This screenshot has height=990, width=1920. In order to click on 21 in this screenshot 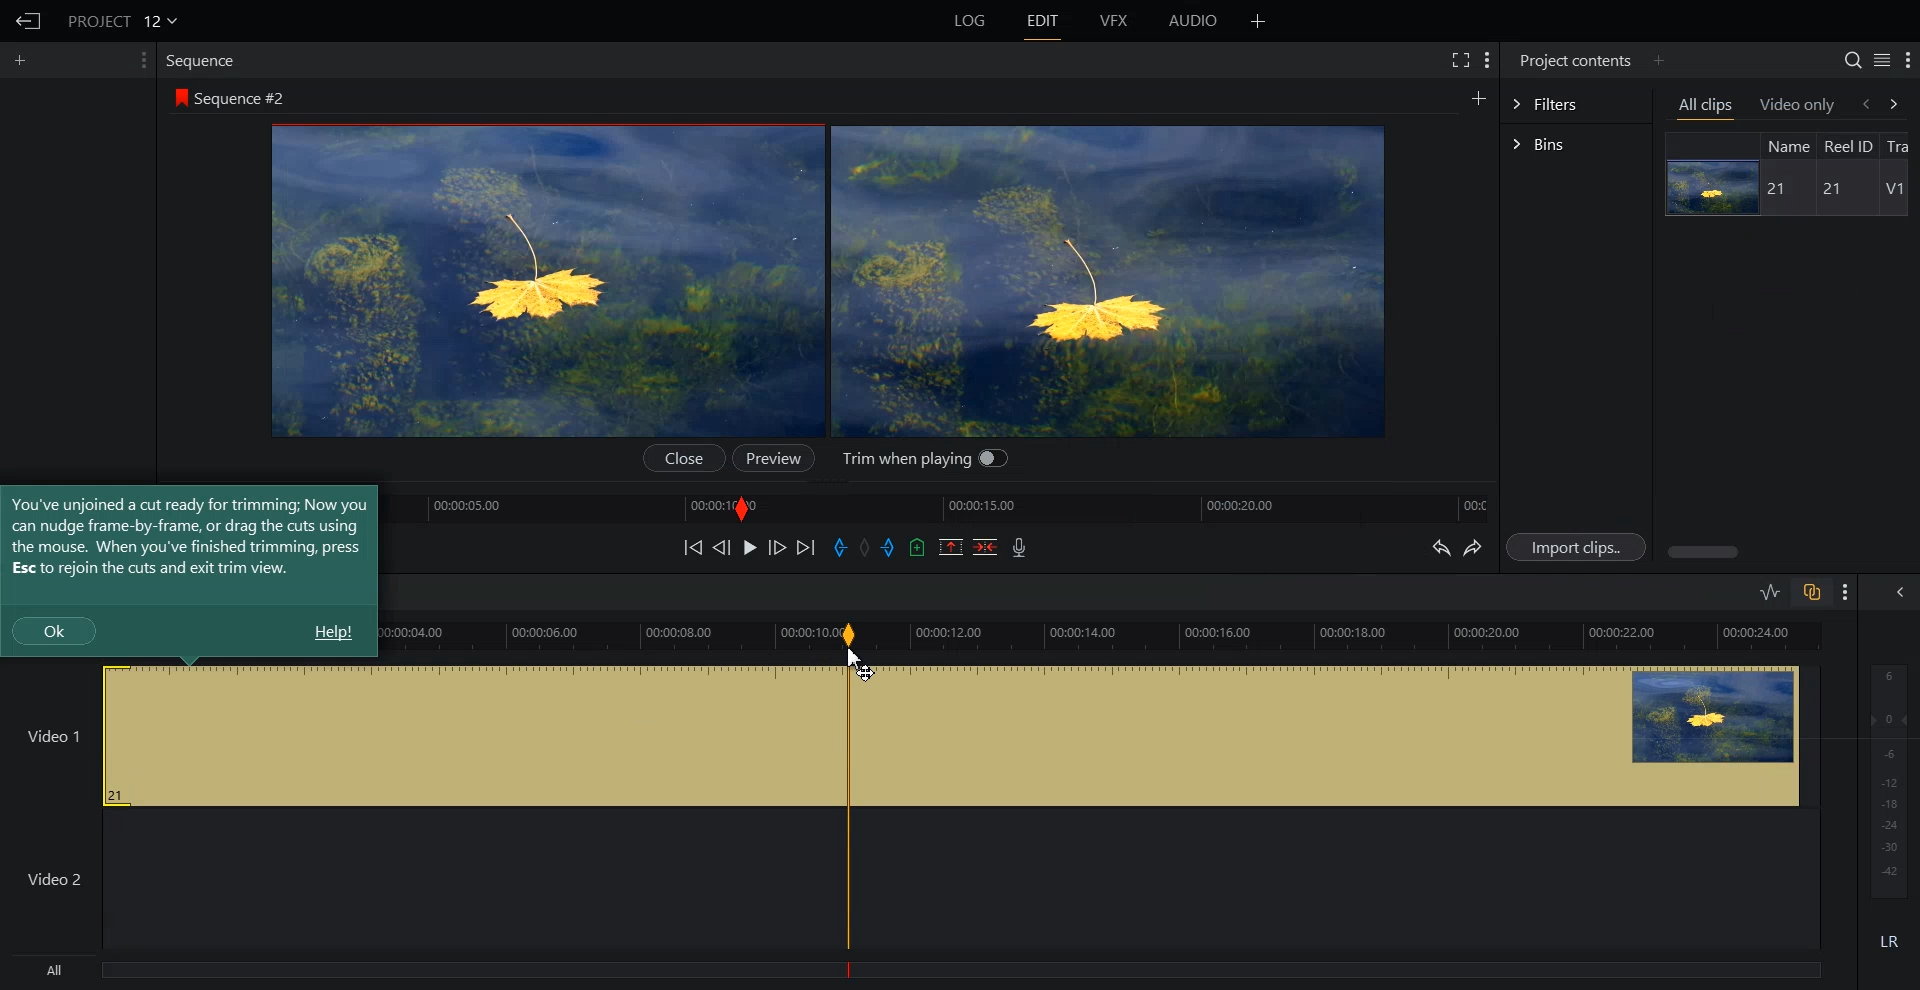, I will do `click(1780, 190)`.